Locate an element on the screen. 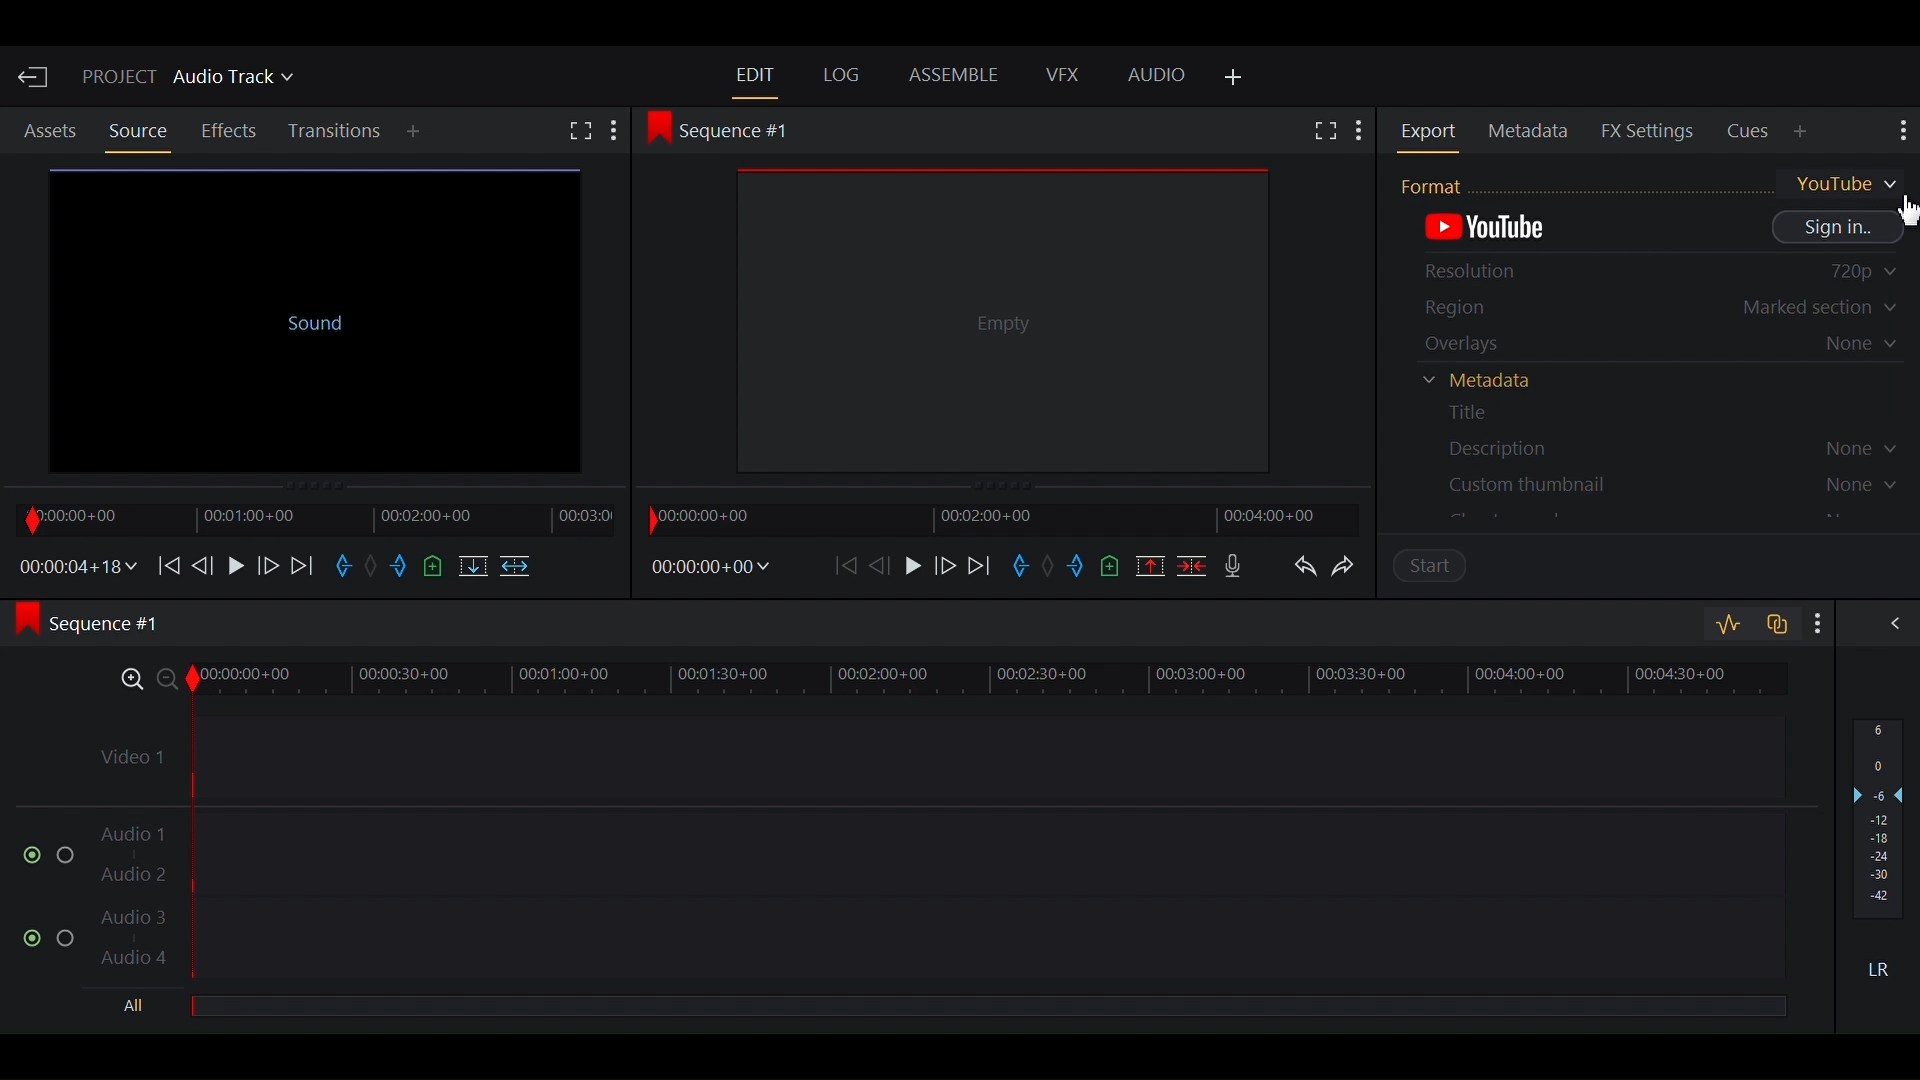  Assemble is located at coordinates (957, 77).